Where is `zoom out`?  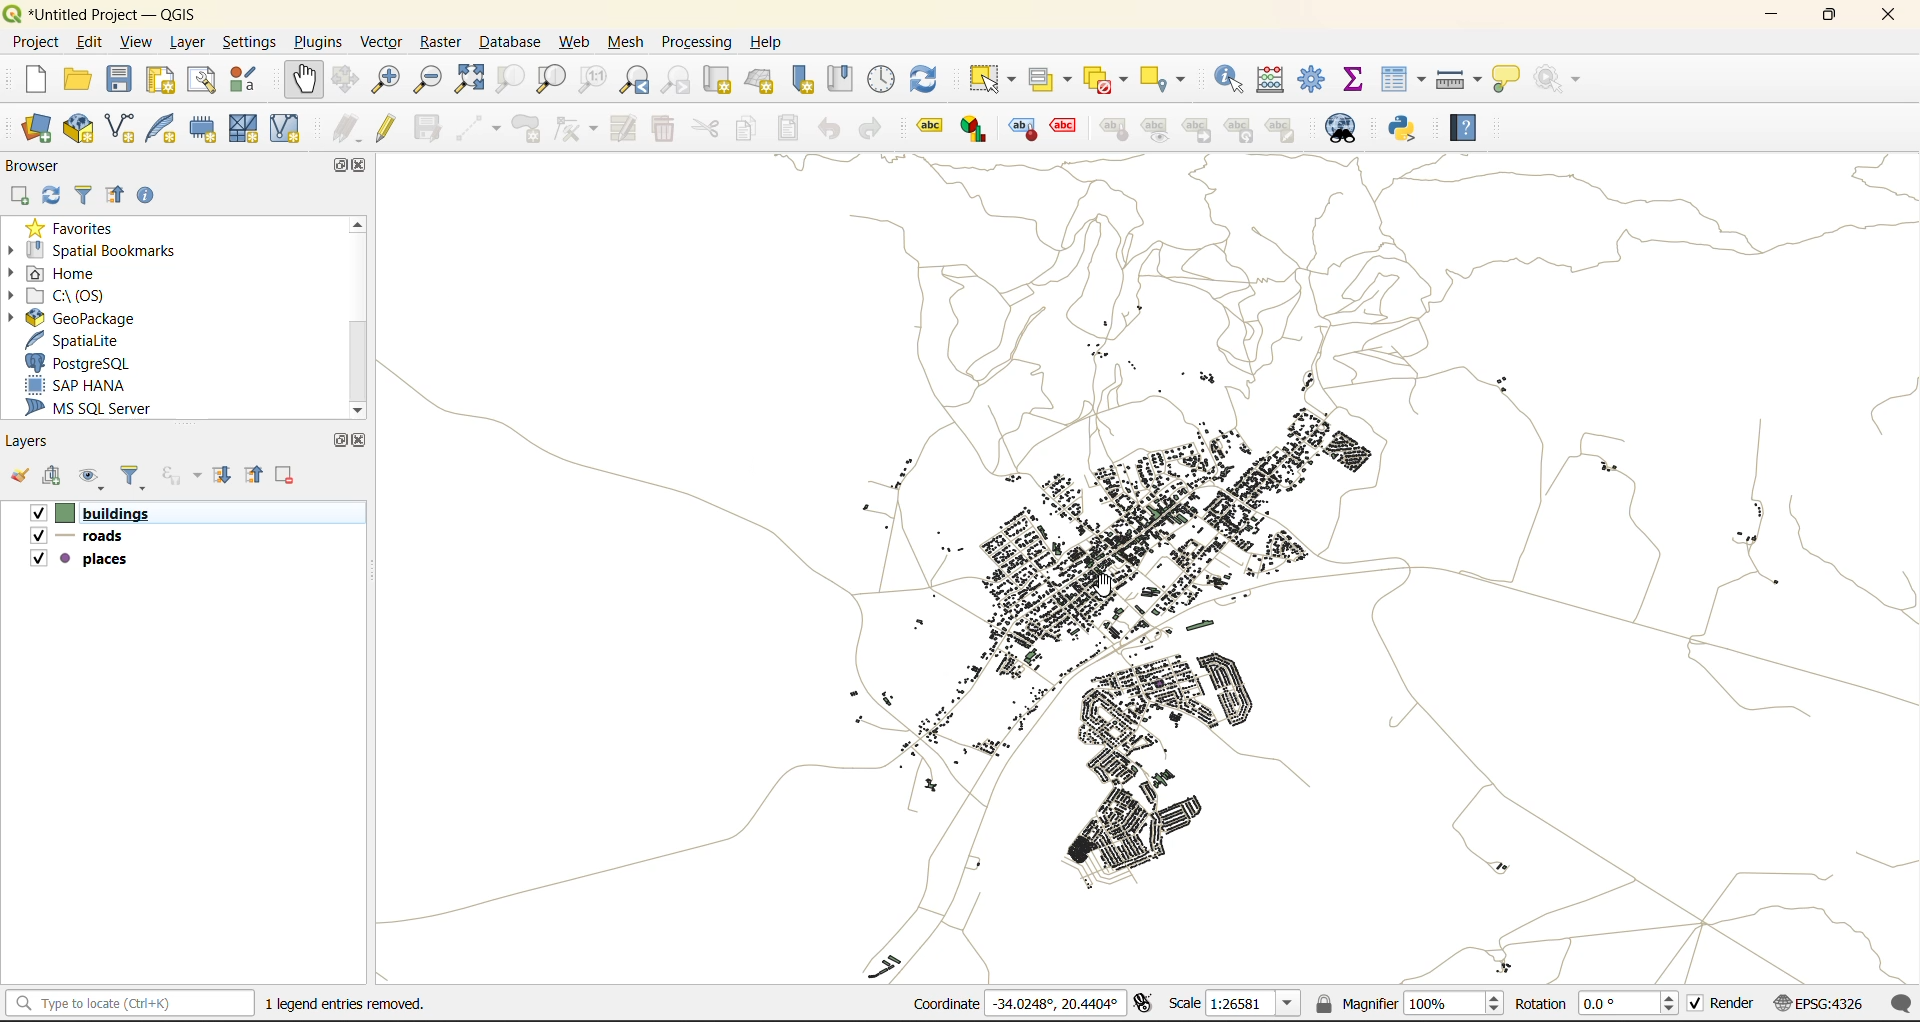
zoom out is located at coordinates (429, 80).